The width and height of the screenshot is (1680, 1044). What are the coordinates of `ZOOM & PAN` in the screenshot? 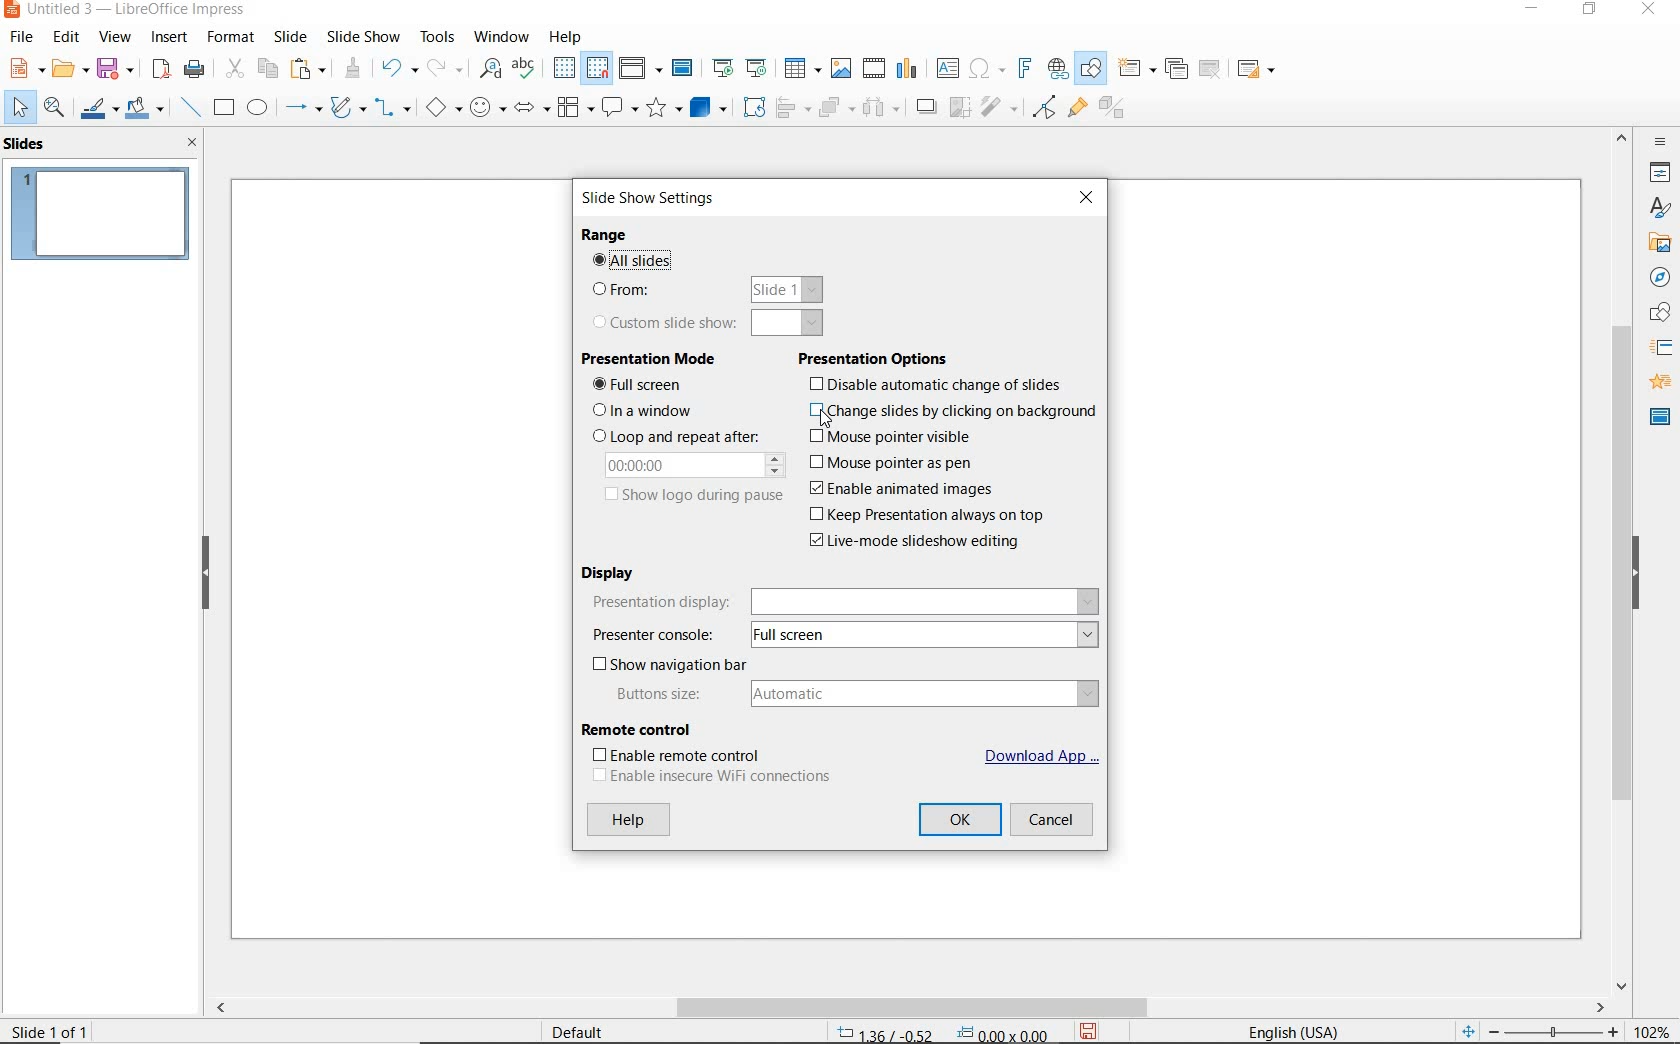 It's located at (55, 107).